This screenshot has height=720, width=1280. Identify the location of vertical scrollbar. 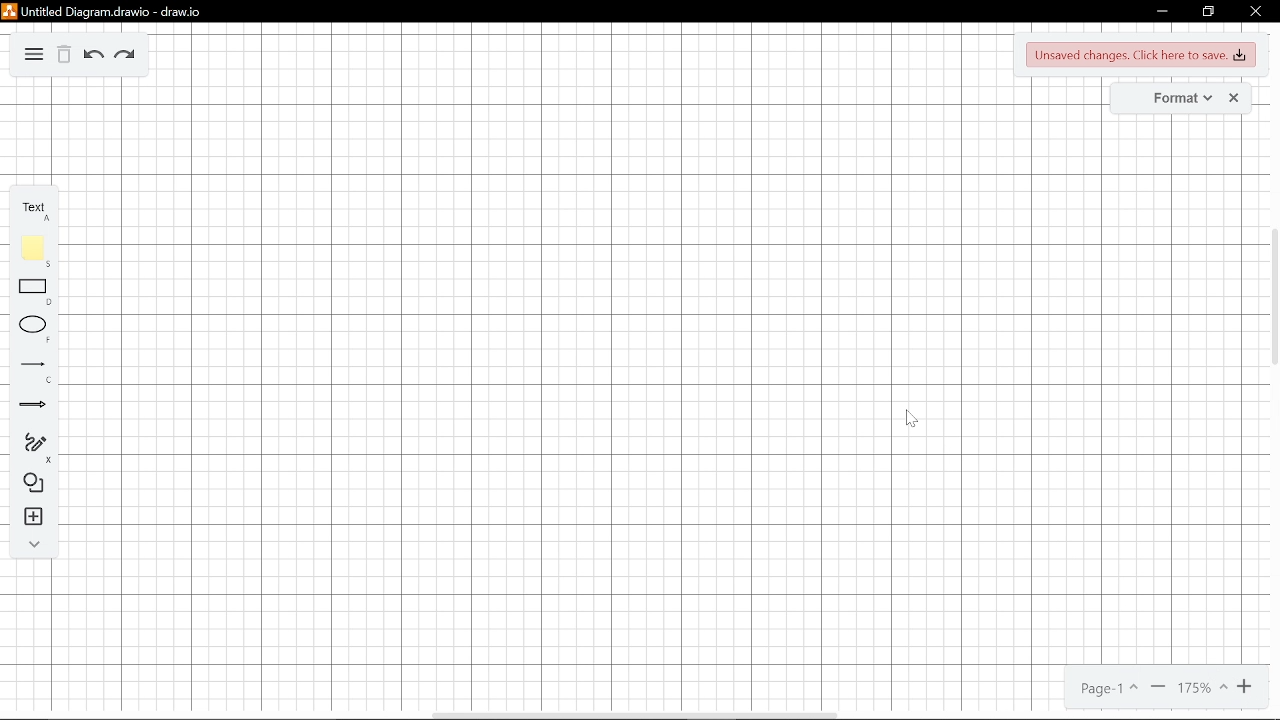
(1272, 317).